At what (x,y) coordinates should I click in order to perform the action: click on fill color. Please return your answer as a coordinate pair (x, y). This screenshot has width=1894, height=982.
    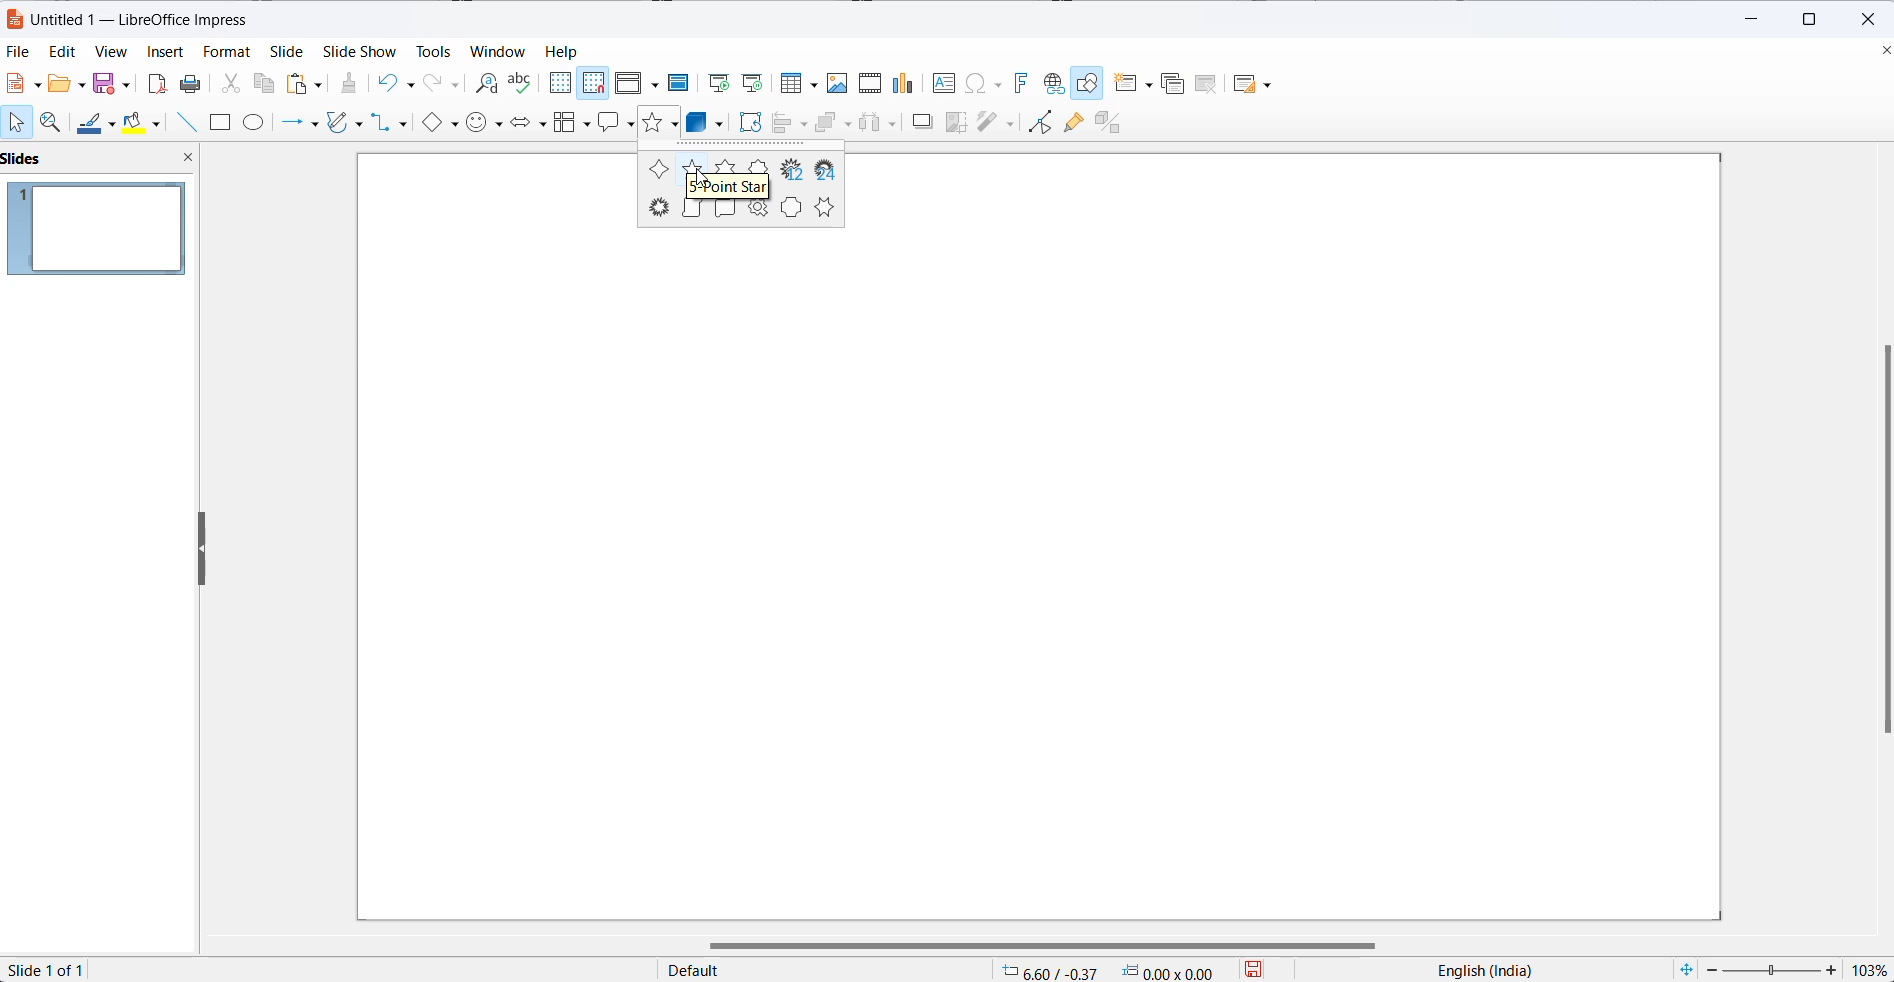
    Looking at the image, I should click on (147, 122).